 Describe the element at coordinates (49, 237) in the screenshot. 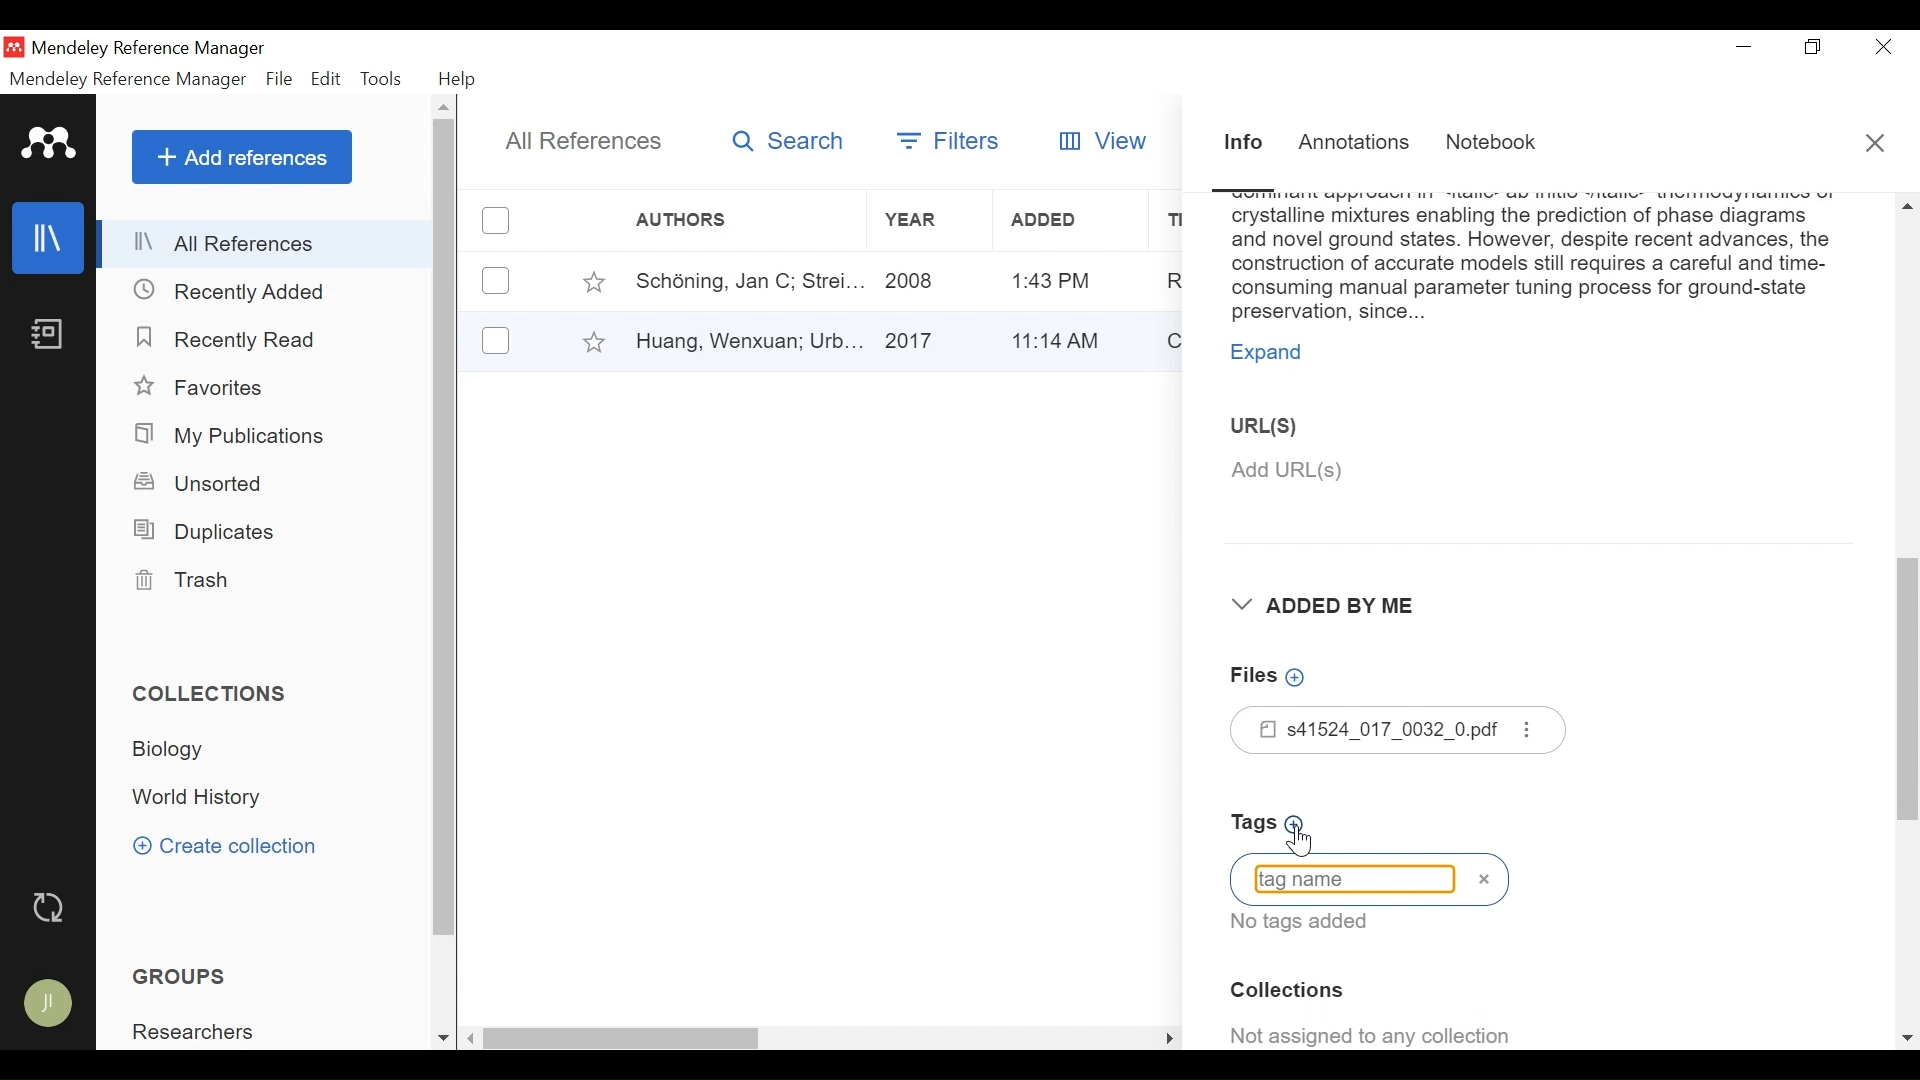

I see `Library` at that location.